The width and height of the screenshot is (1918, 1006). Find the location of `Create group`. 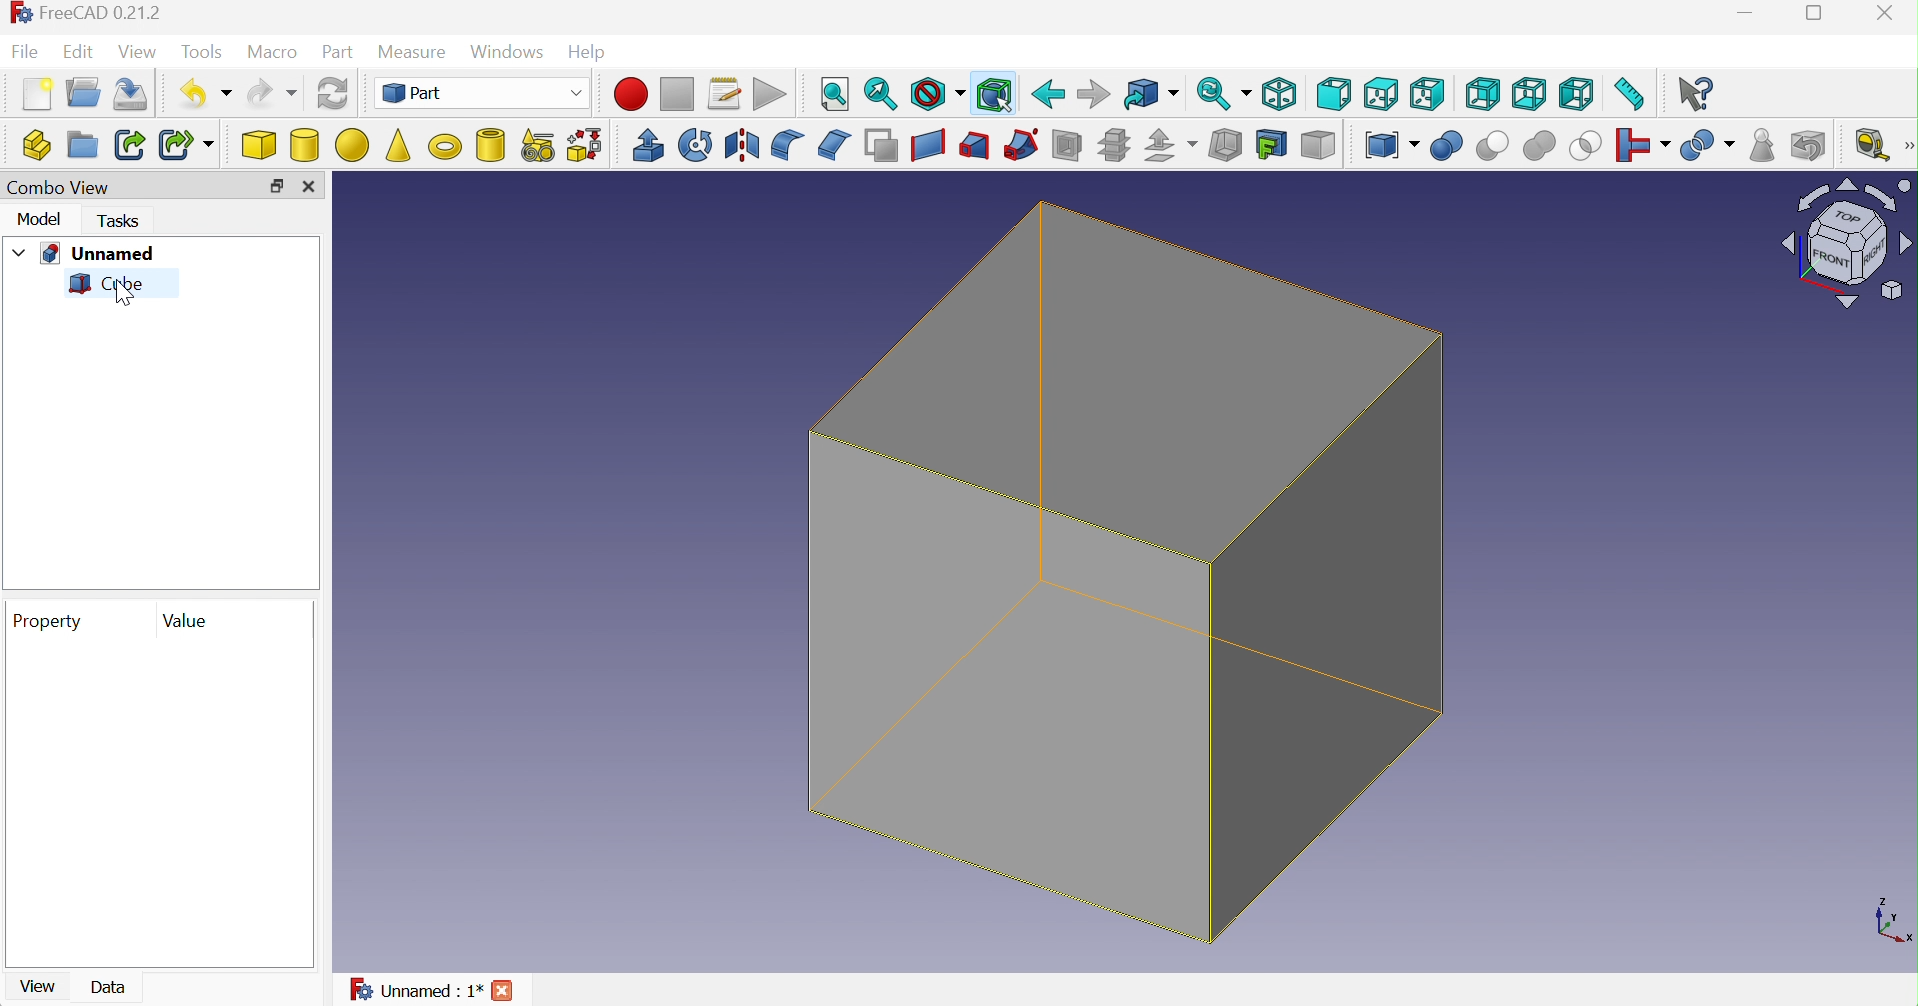

Create group is located at coordinates (85, 142).